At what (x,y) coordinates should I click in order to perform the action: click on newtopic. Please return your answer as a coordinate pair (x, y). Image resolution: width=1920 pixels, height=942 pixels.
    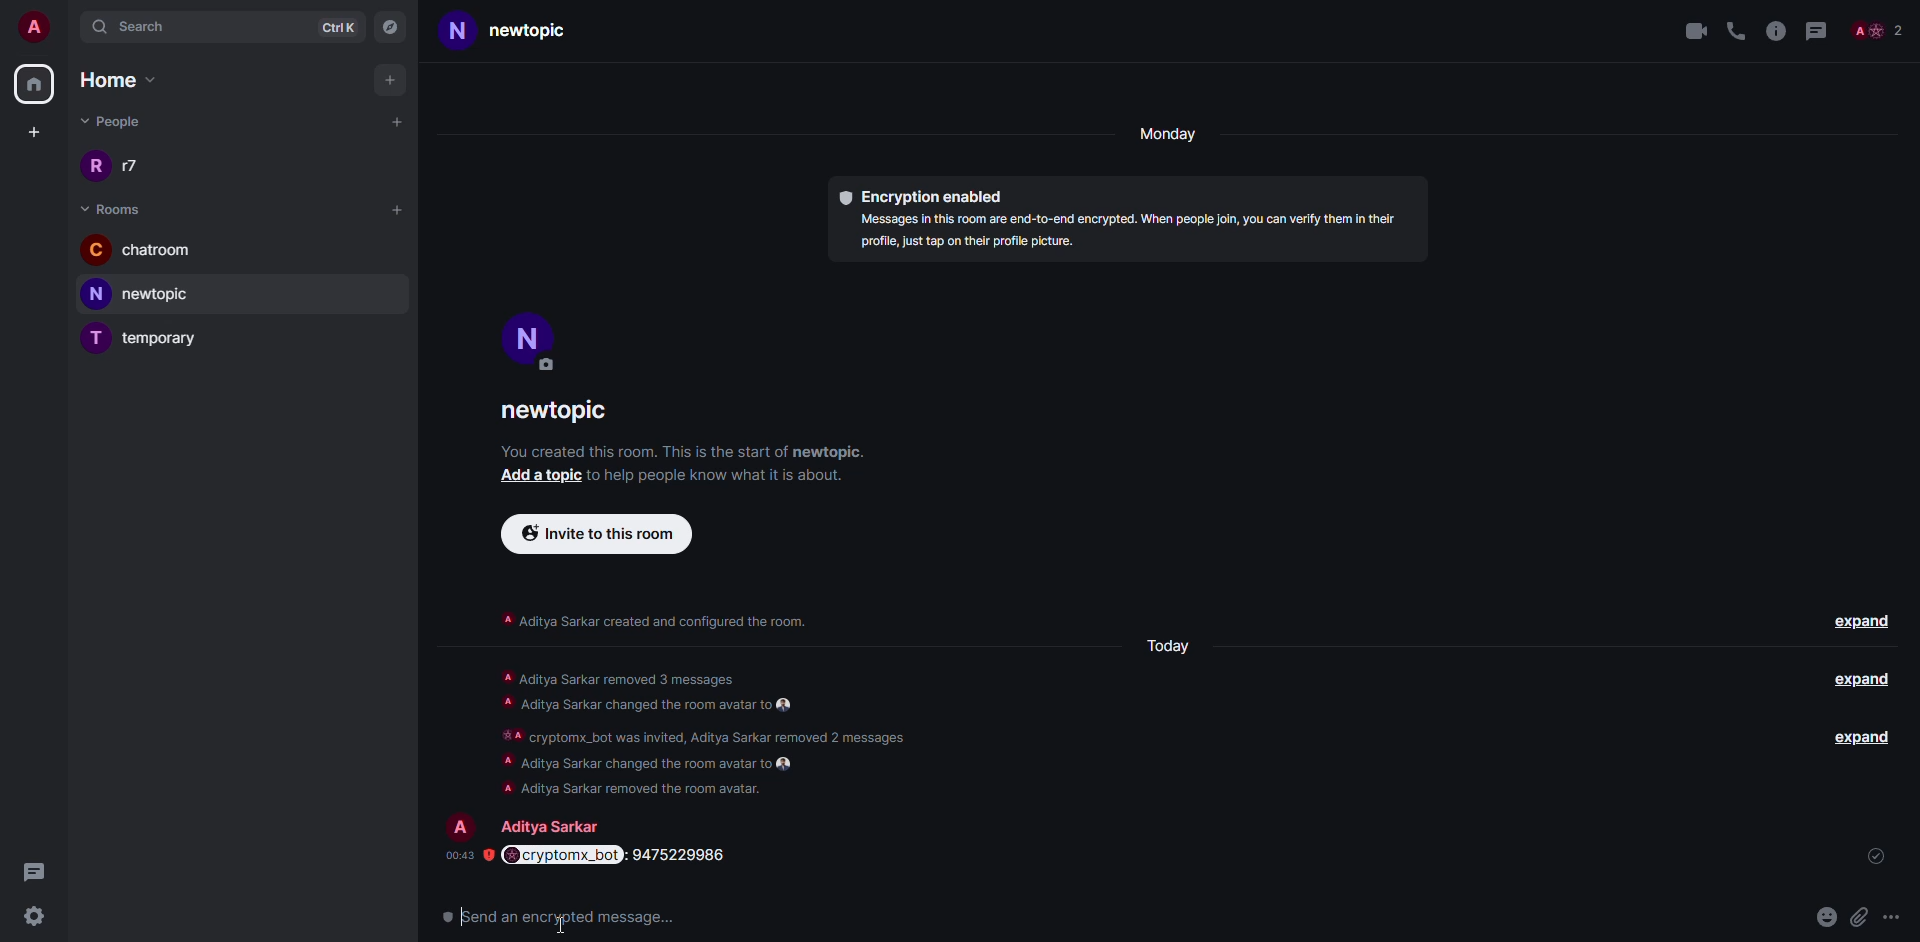
    Looking at the image, I should click on (572, 412).